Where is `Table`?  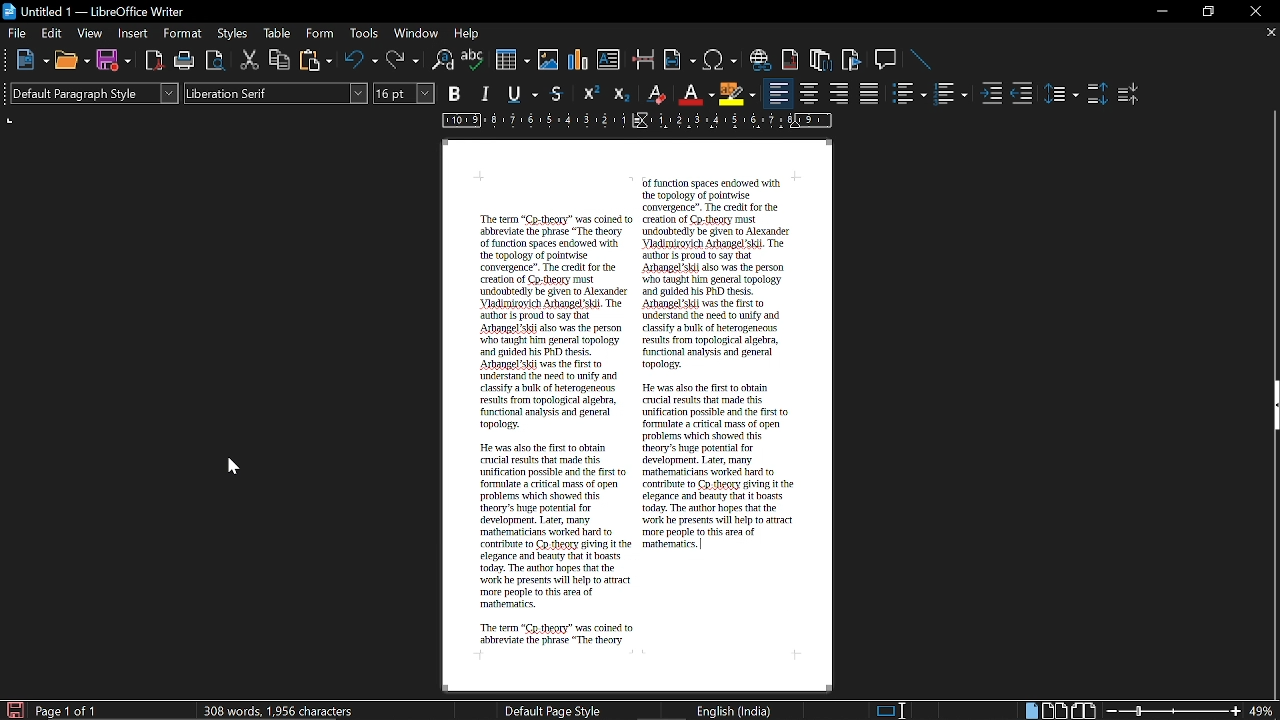
Table is located at coordinates (281, 33).